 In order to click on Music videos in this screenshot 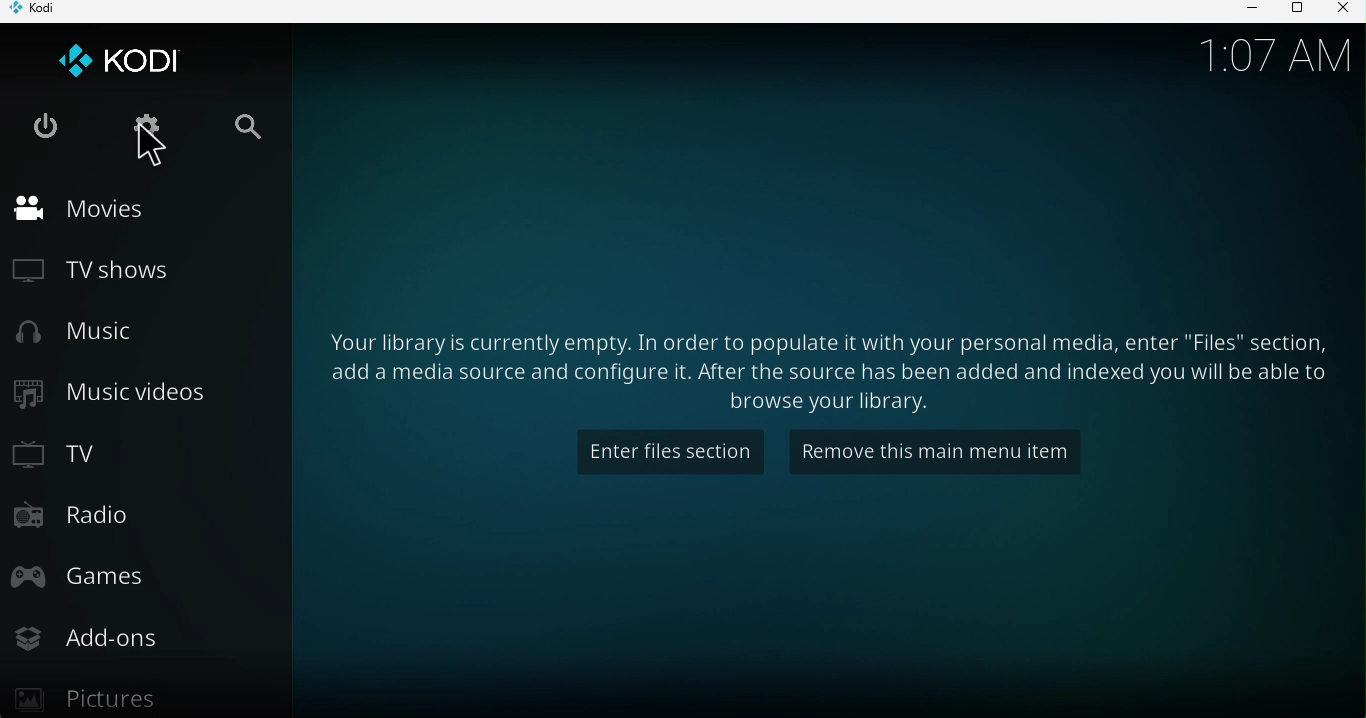, I will do `click(124, 394)`.